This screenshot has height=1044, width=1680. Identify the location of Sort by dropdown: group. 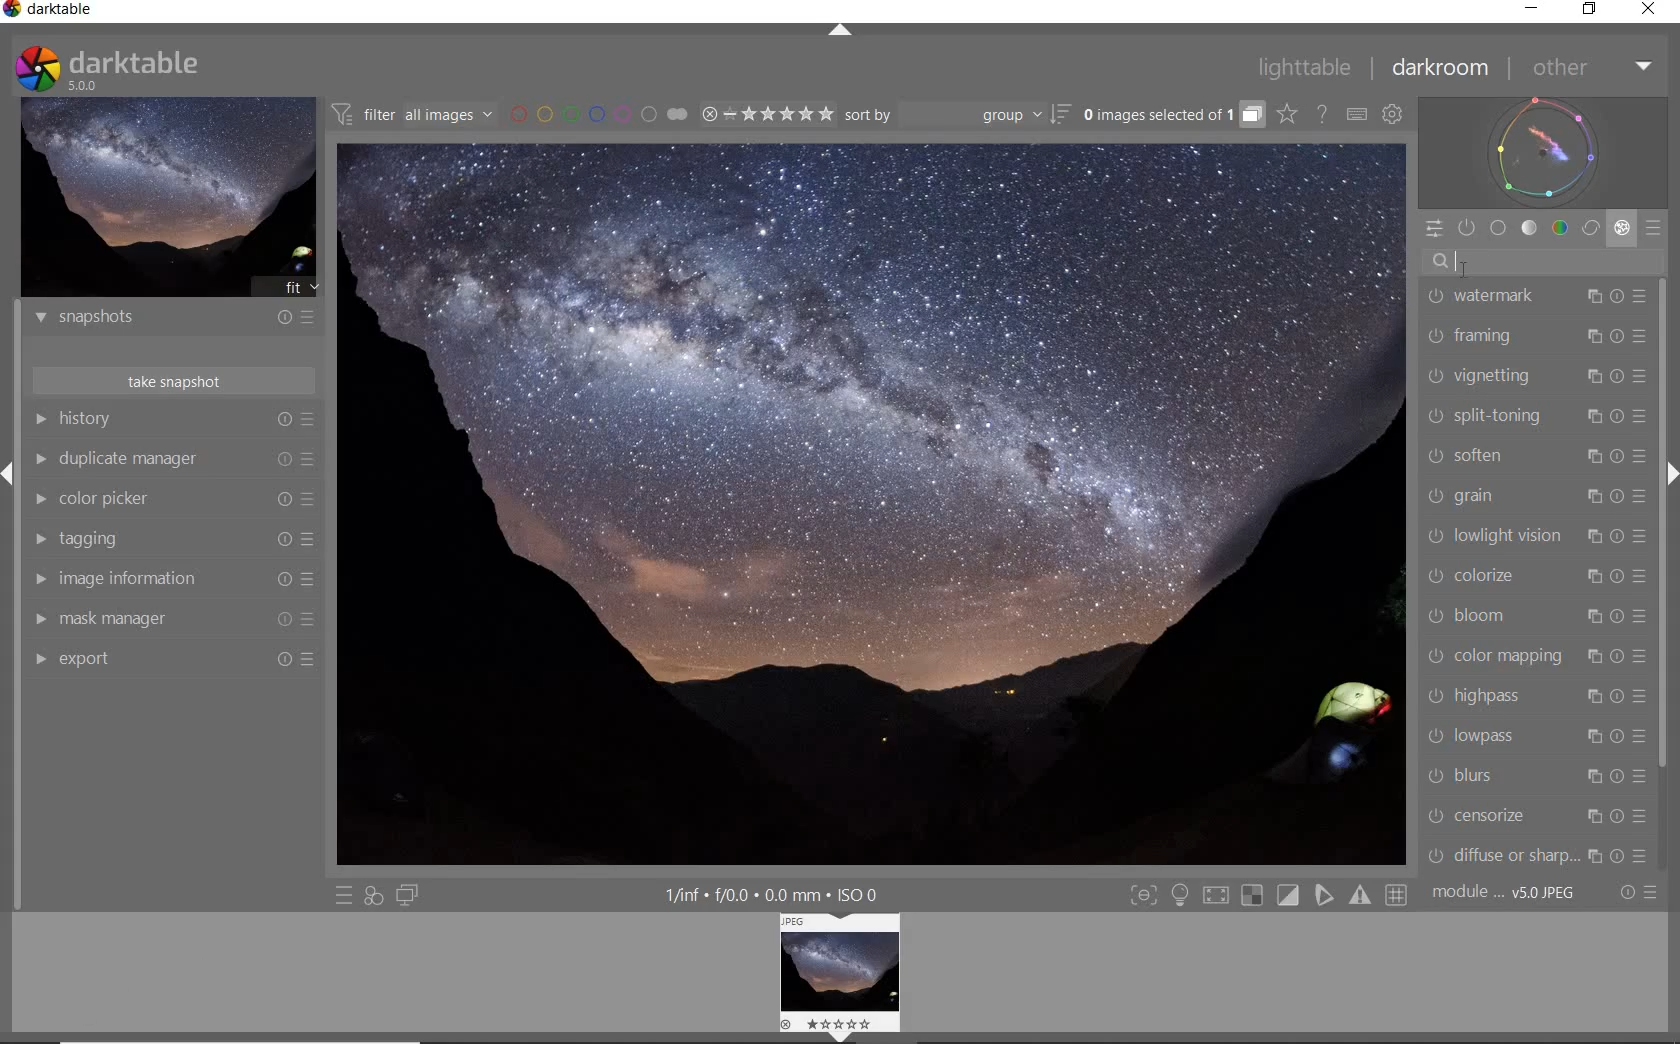
(943, 119).